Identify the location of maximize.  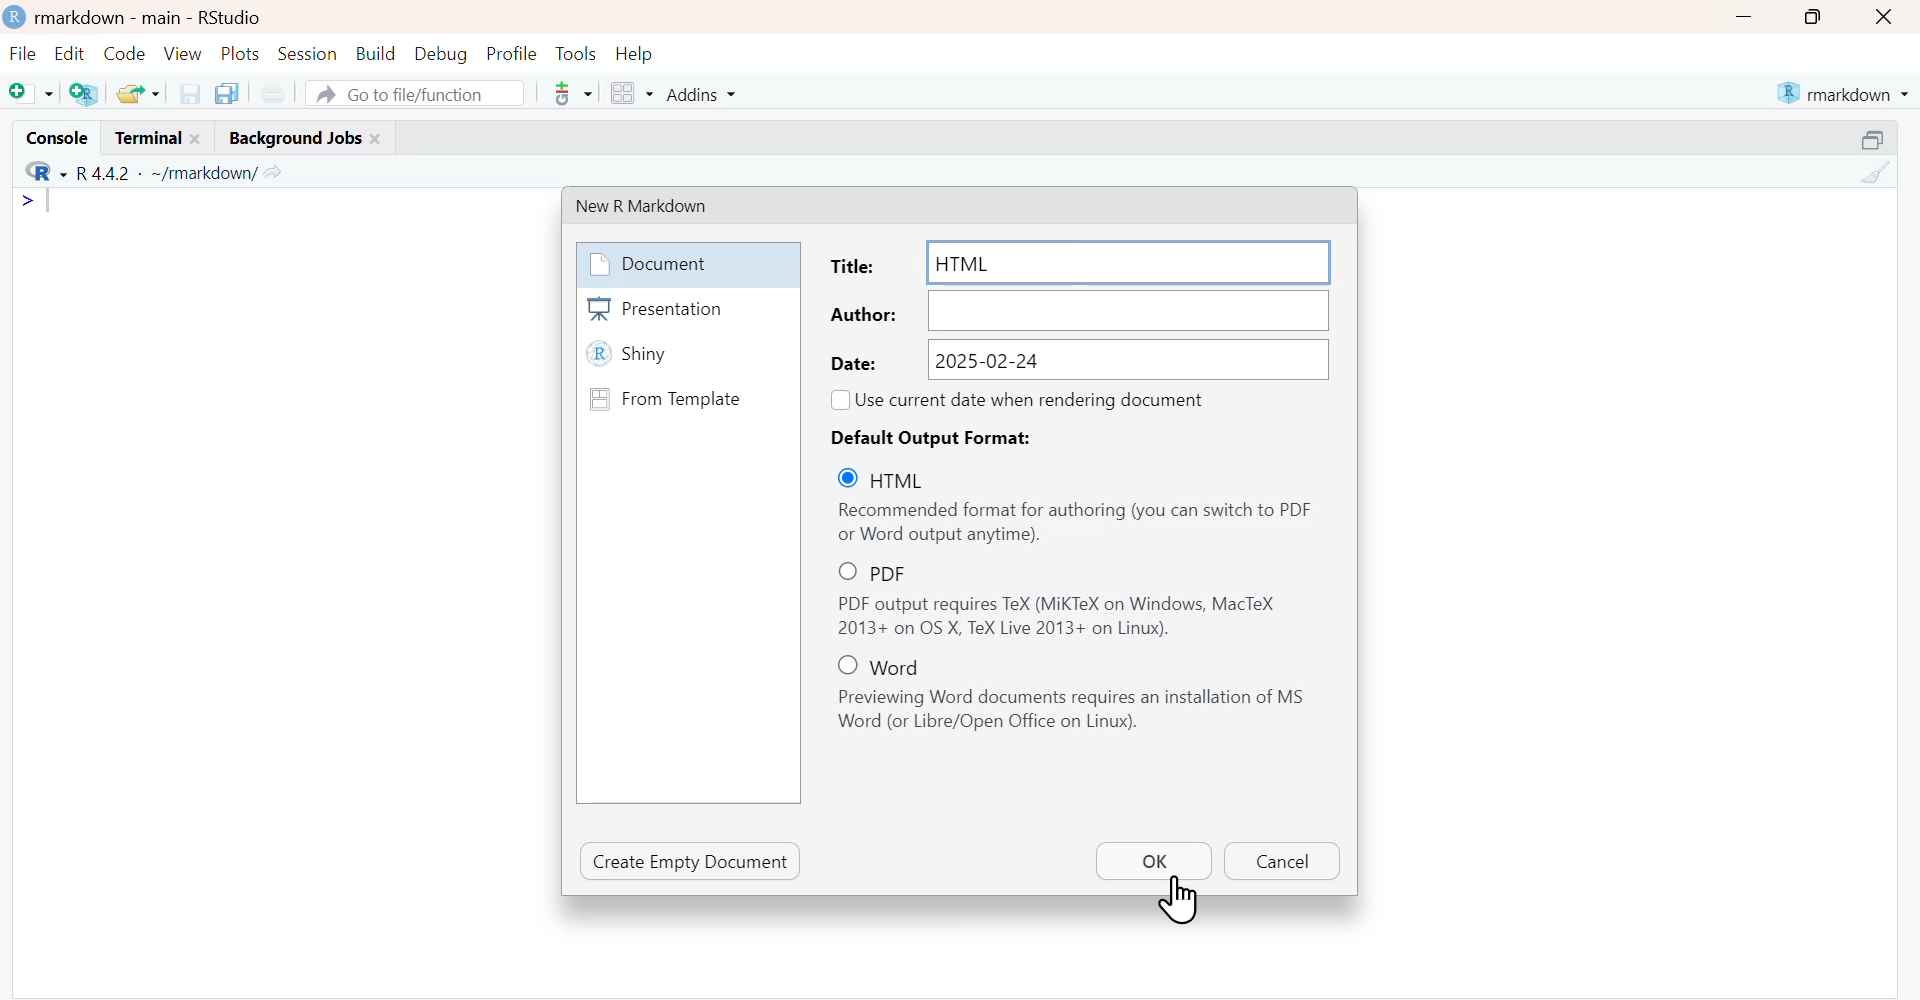
(1874, 138).